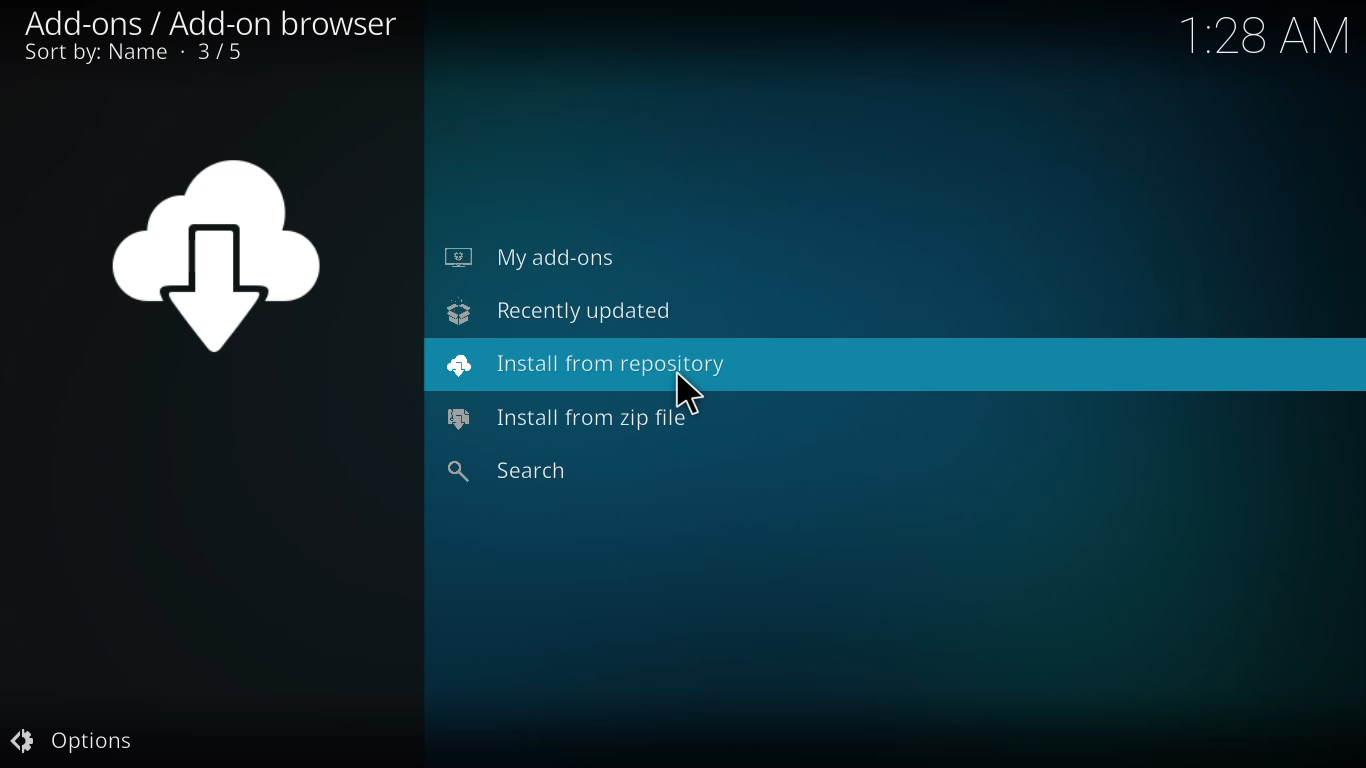 Image resolution: width=1366 pixels, height=768 pixels. Describe the element at coordinates (224, 257) in the screenshot. I see `add on` at that location.